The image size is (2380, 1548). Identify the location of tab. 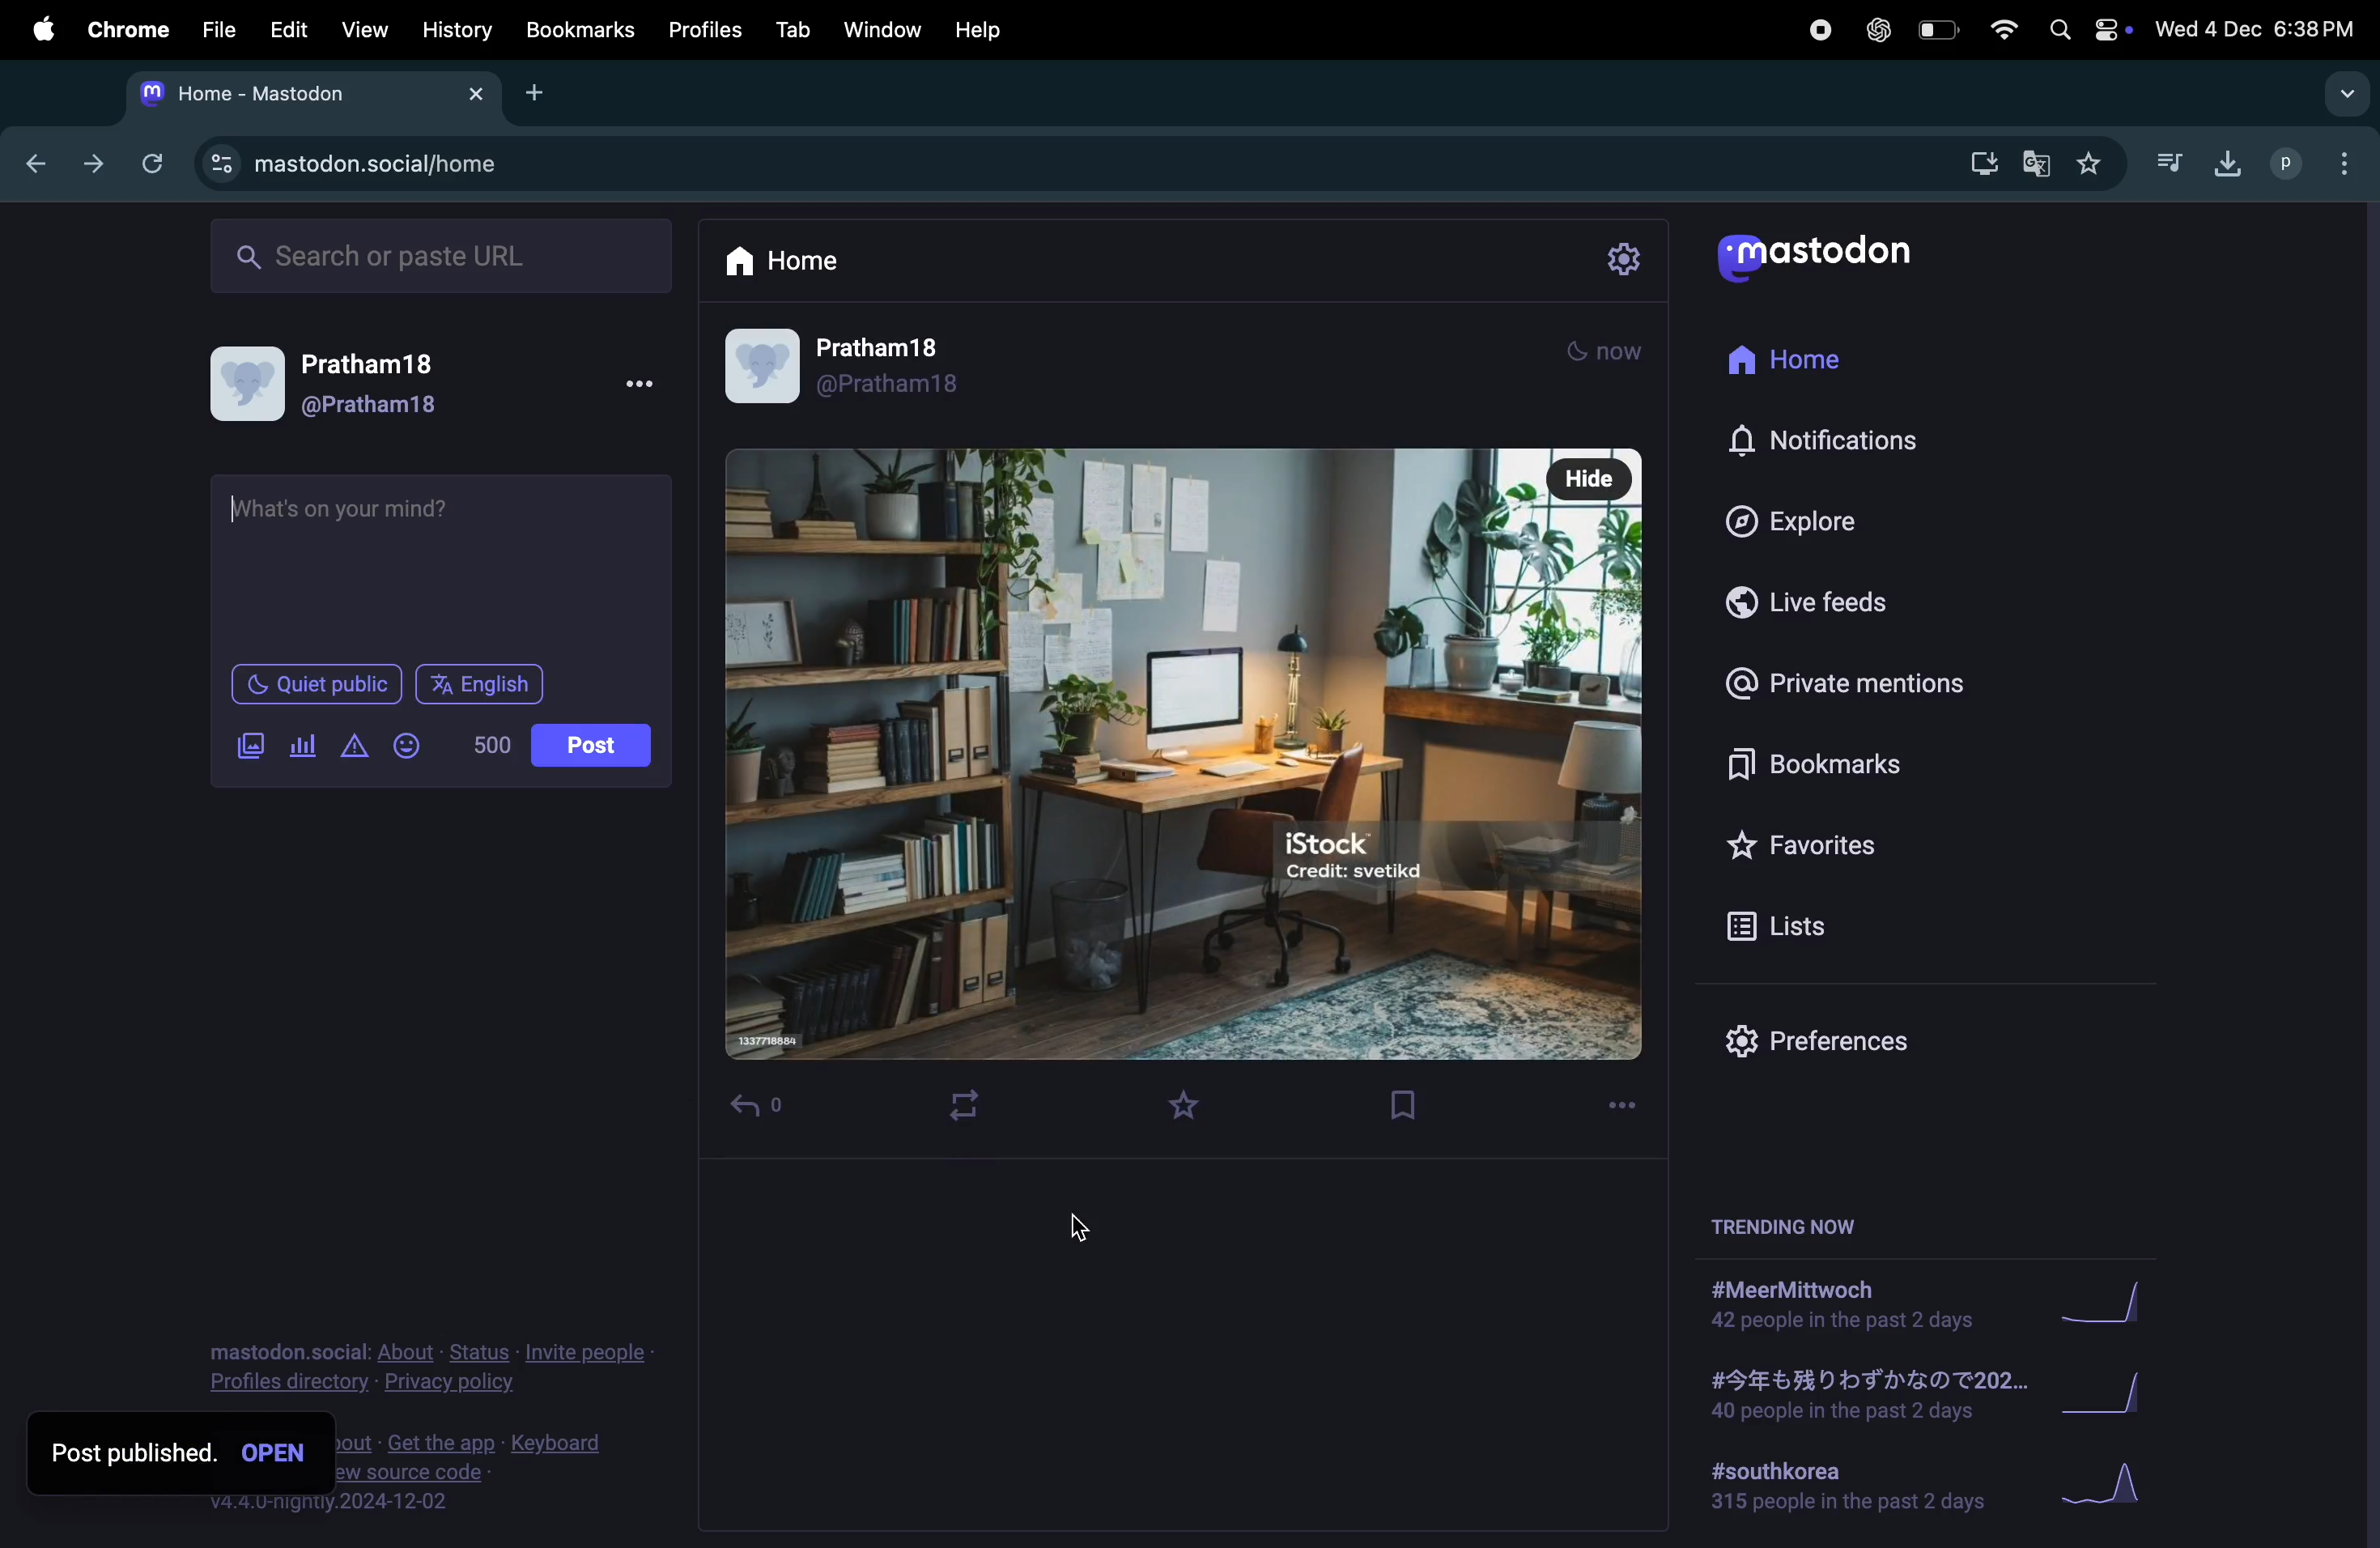
(793, 29).